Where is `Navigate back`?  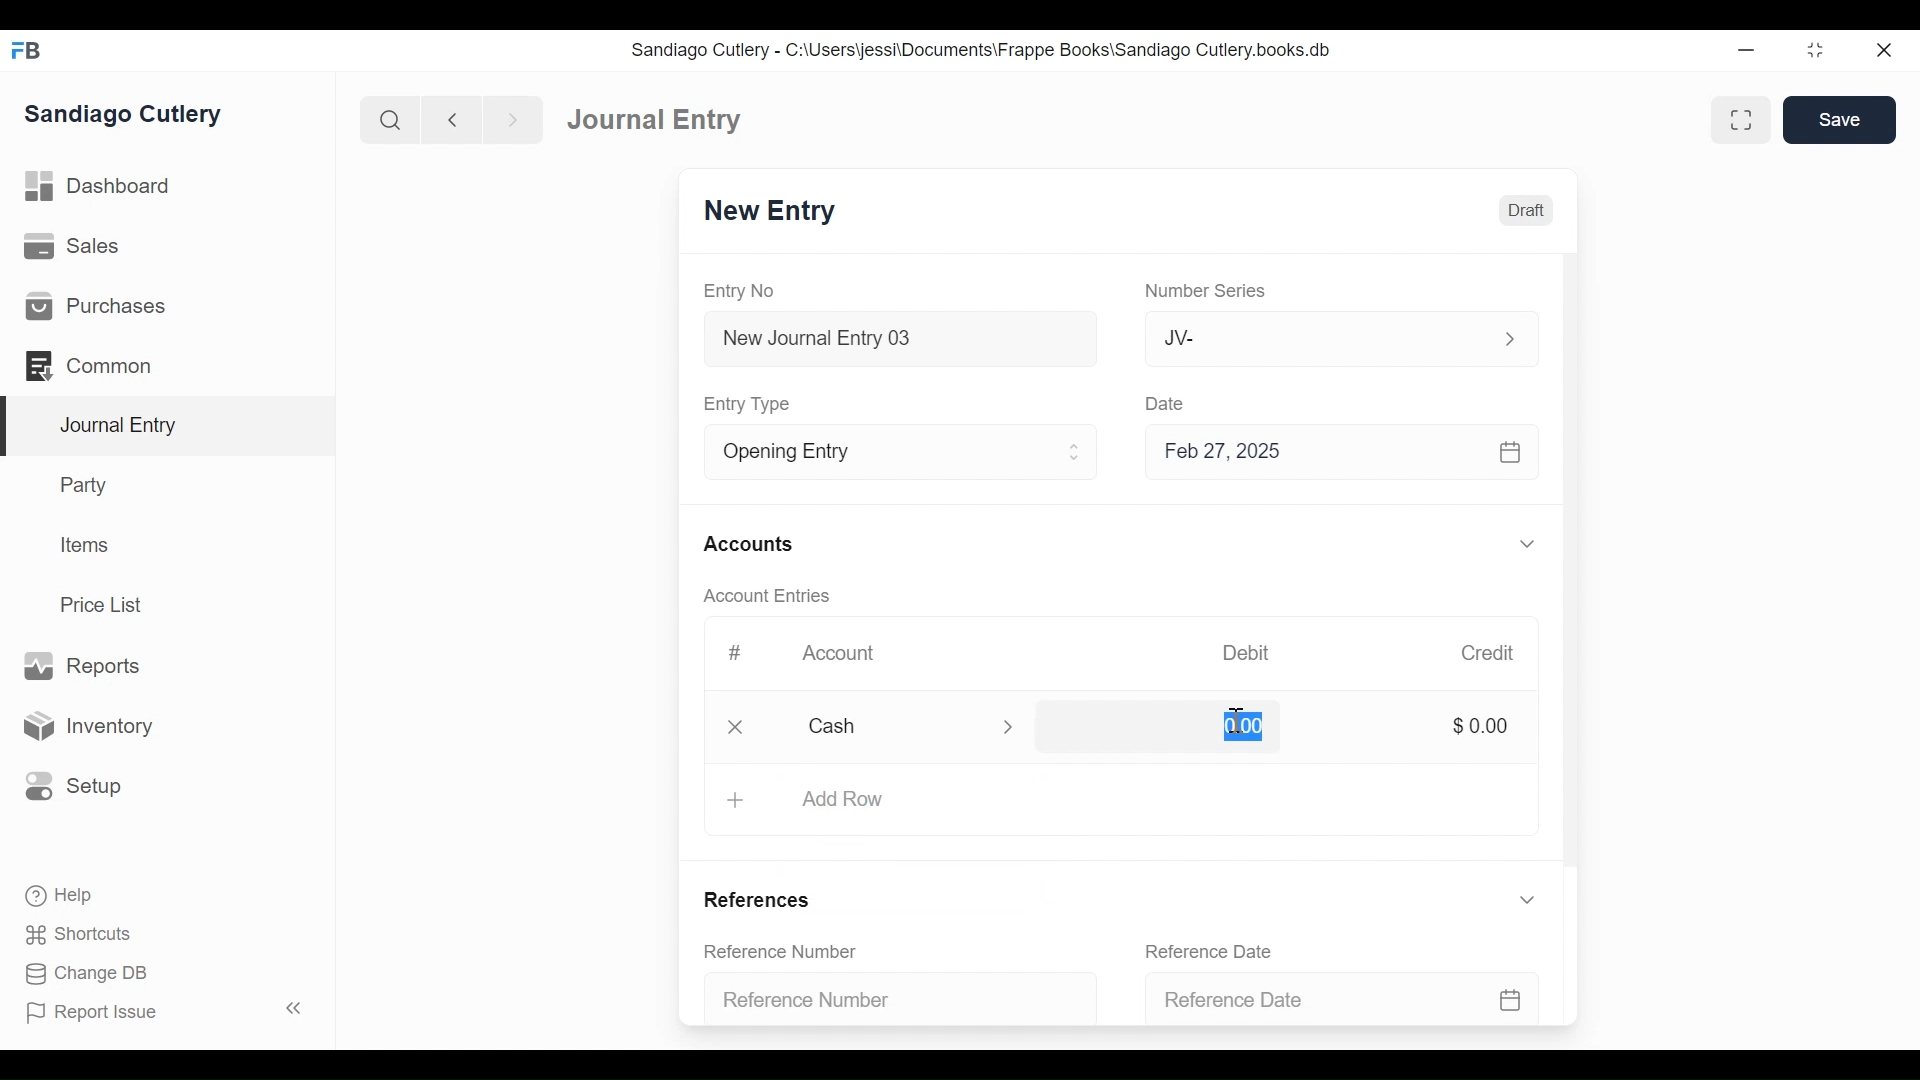
Navigate back is located at coordinates (450, 120).